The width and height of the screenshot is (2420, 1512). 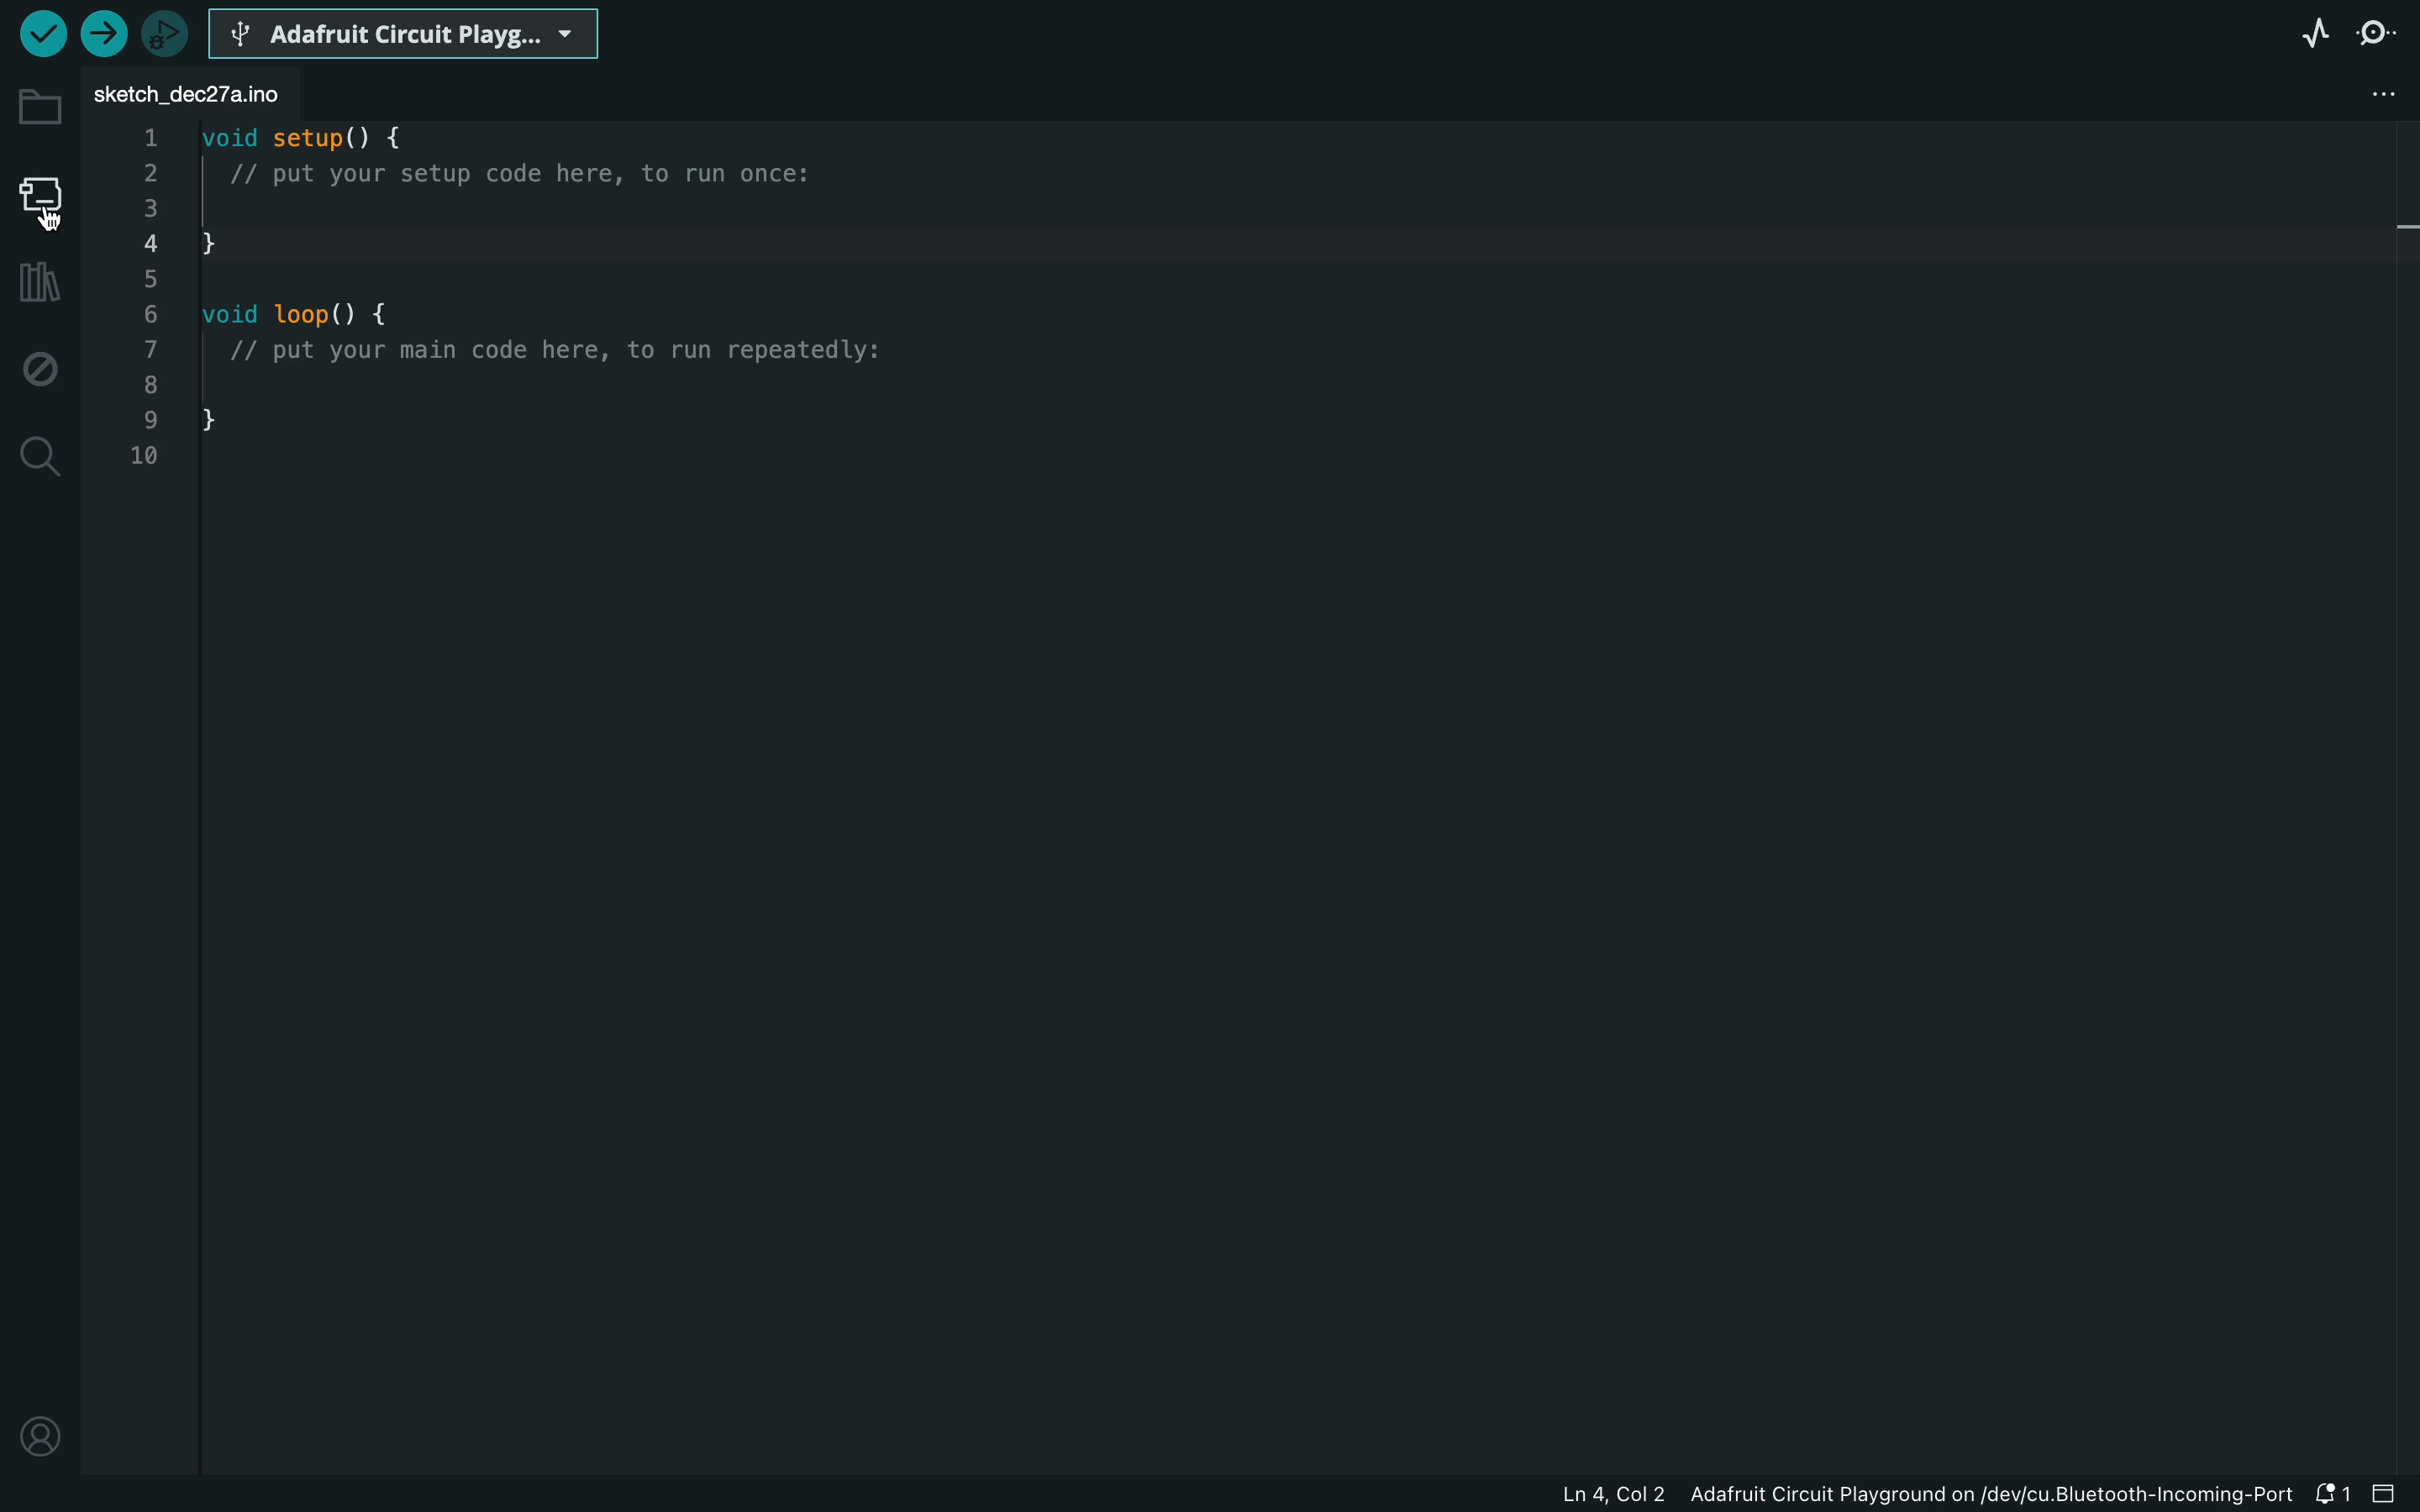 I want to click on serial monitor, so click(x=2378, y=34).